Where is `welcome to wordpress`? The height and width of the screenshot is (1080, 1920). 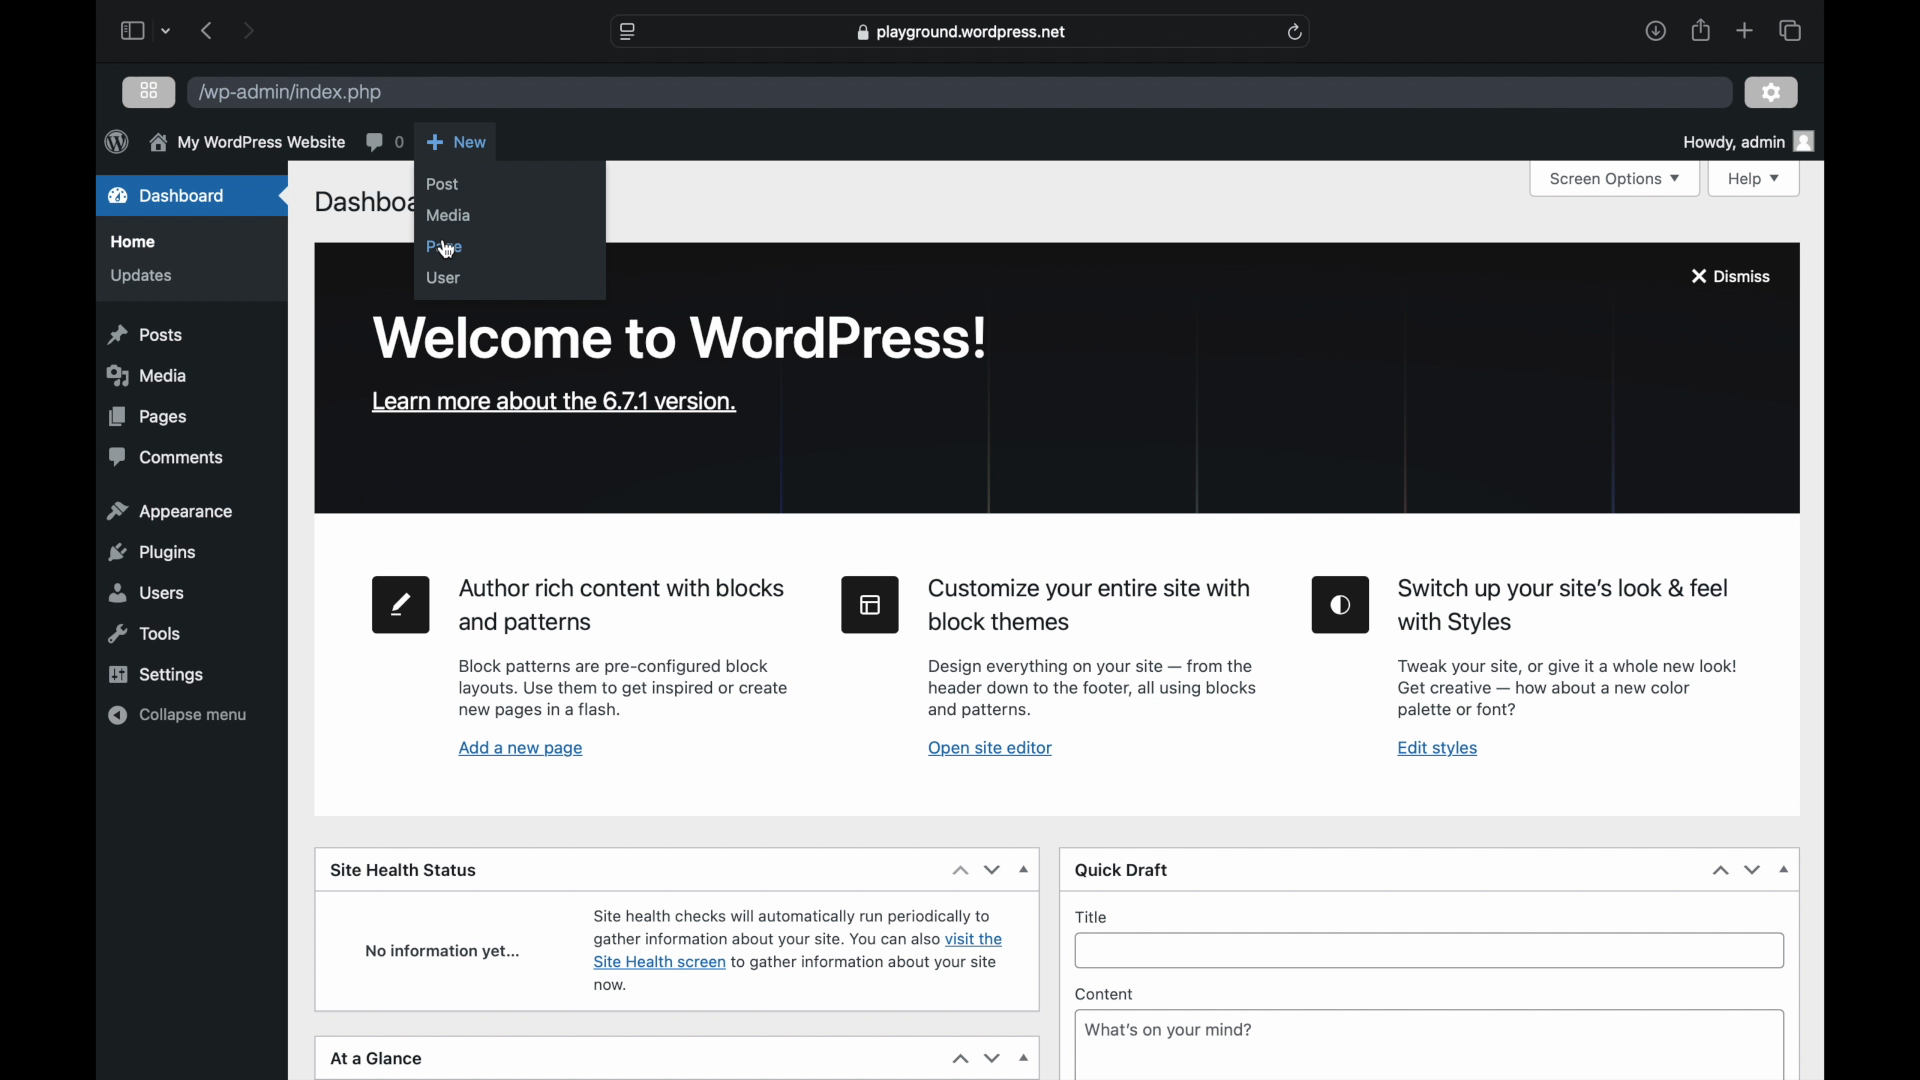
welcome to wordpress is located at coordinates (681, 339).